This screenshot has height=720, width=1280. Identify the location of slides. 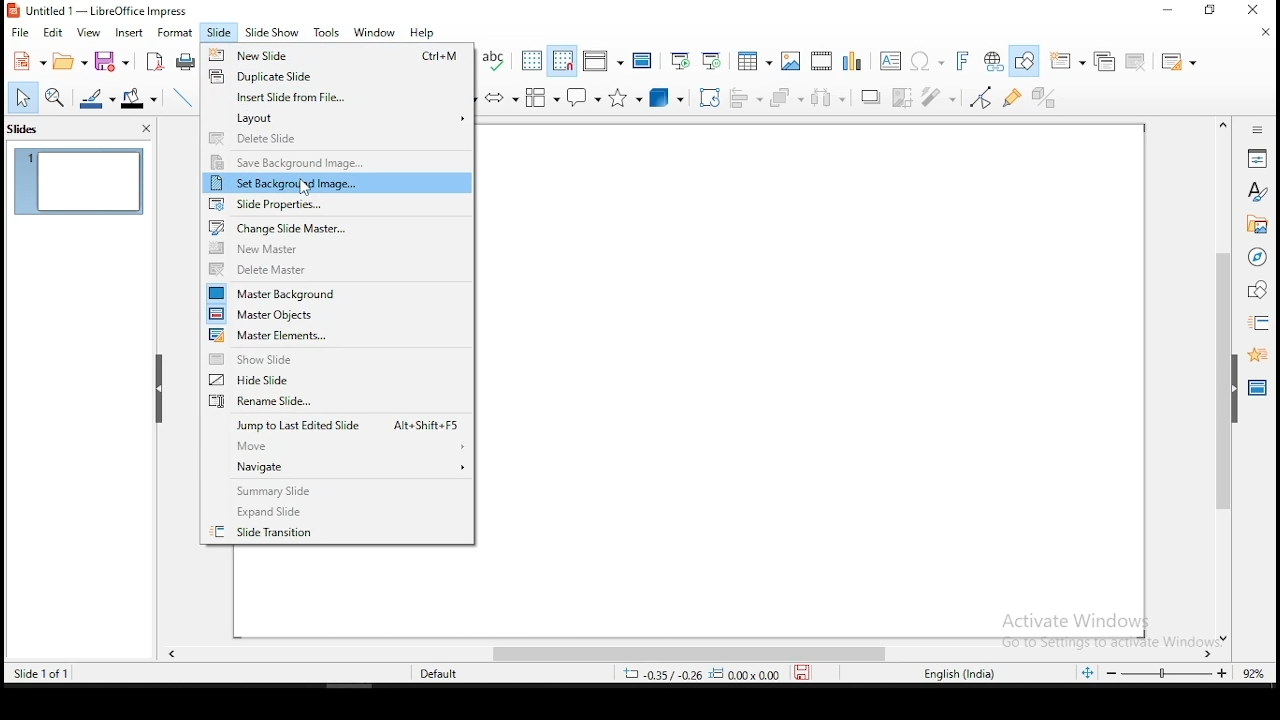
(26, 129).